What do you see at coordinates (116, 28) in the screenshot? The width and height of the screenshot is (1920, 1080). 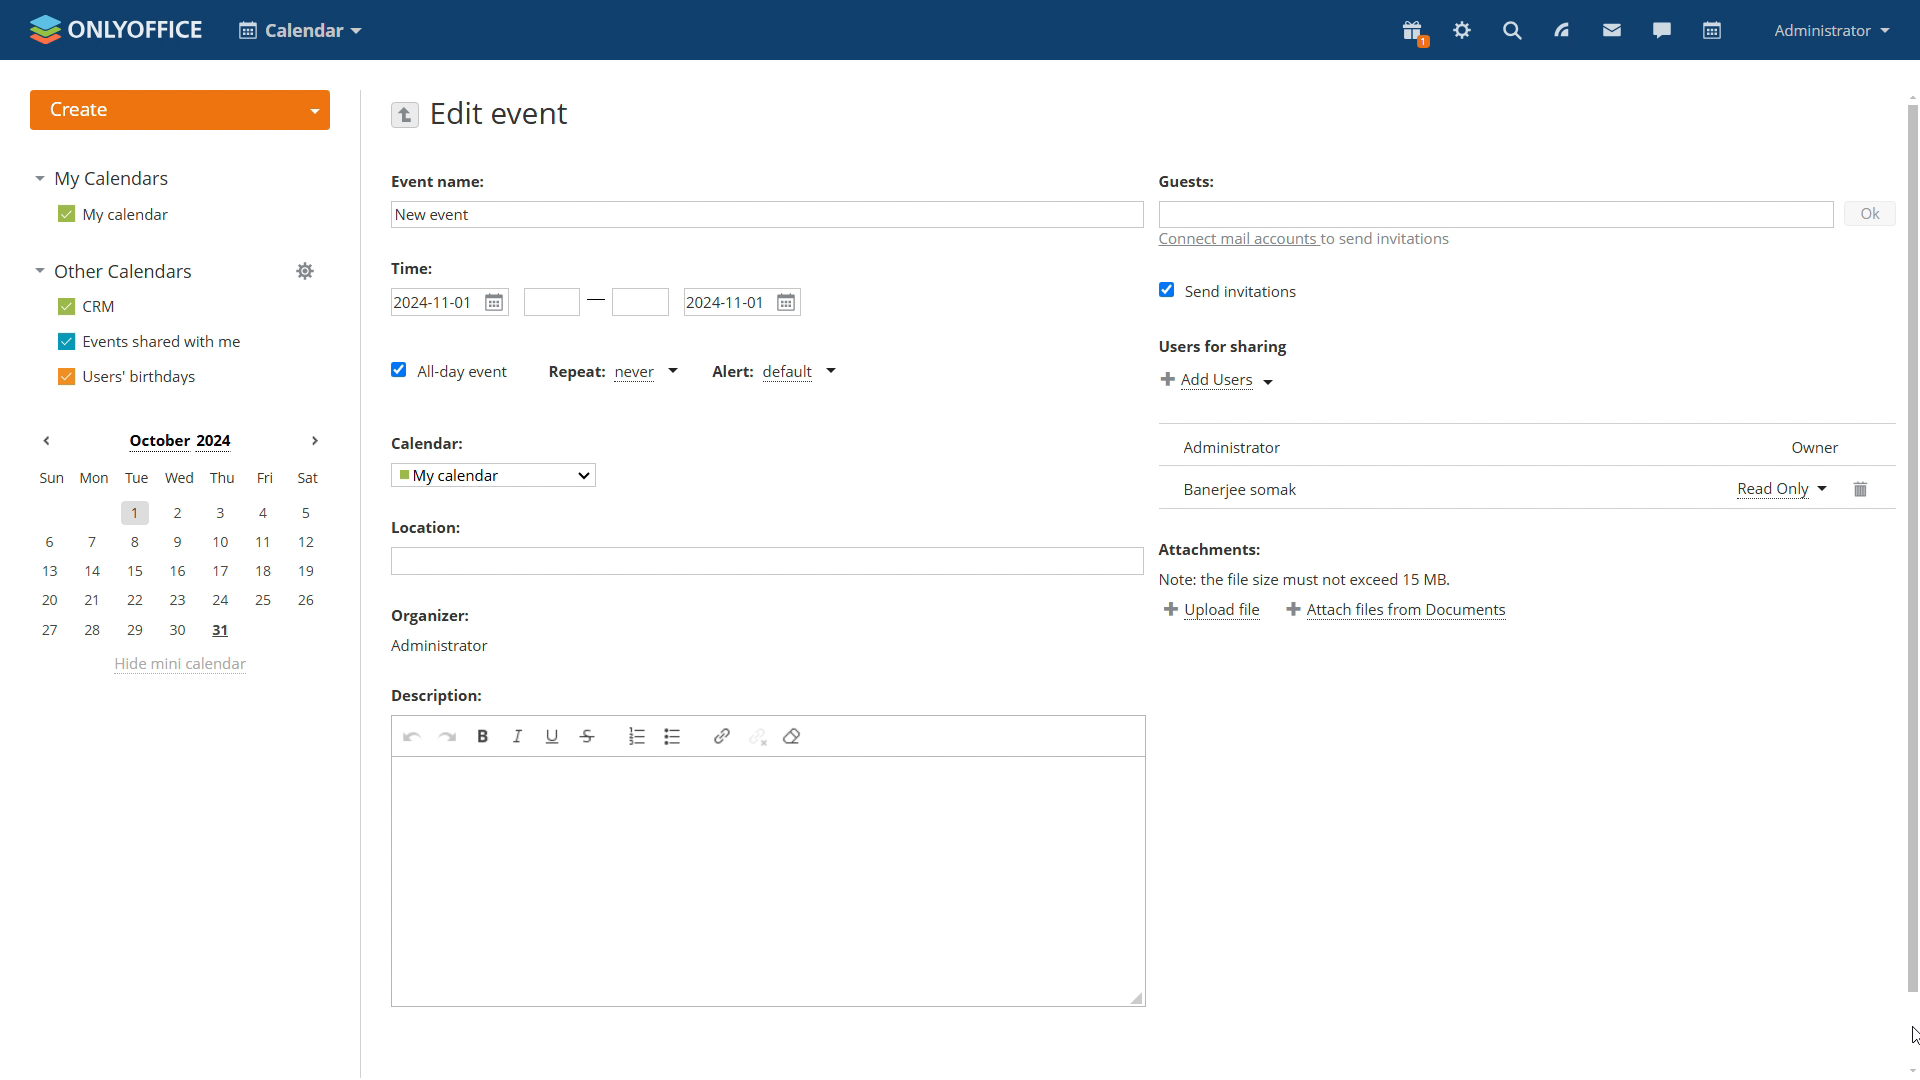 I see `logo` at bounding box center [116, 28].